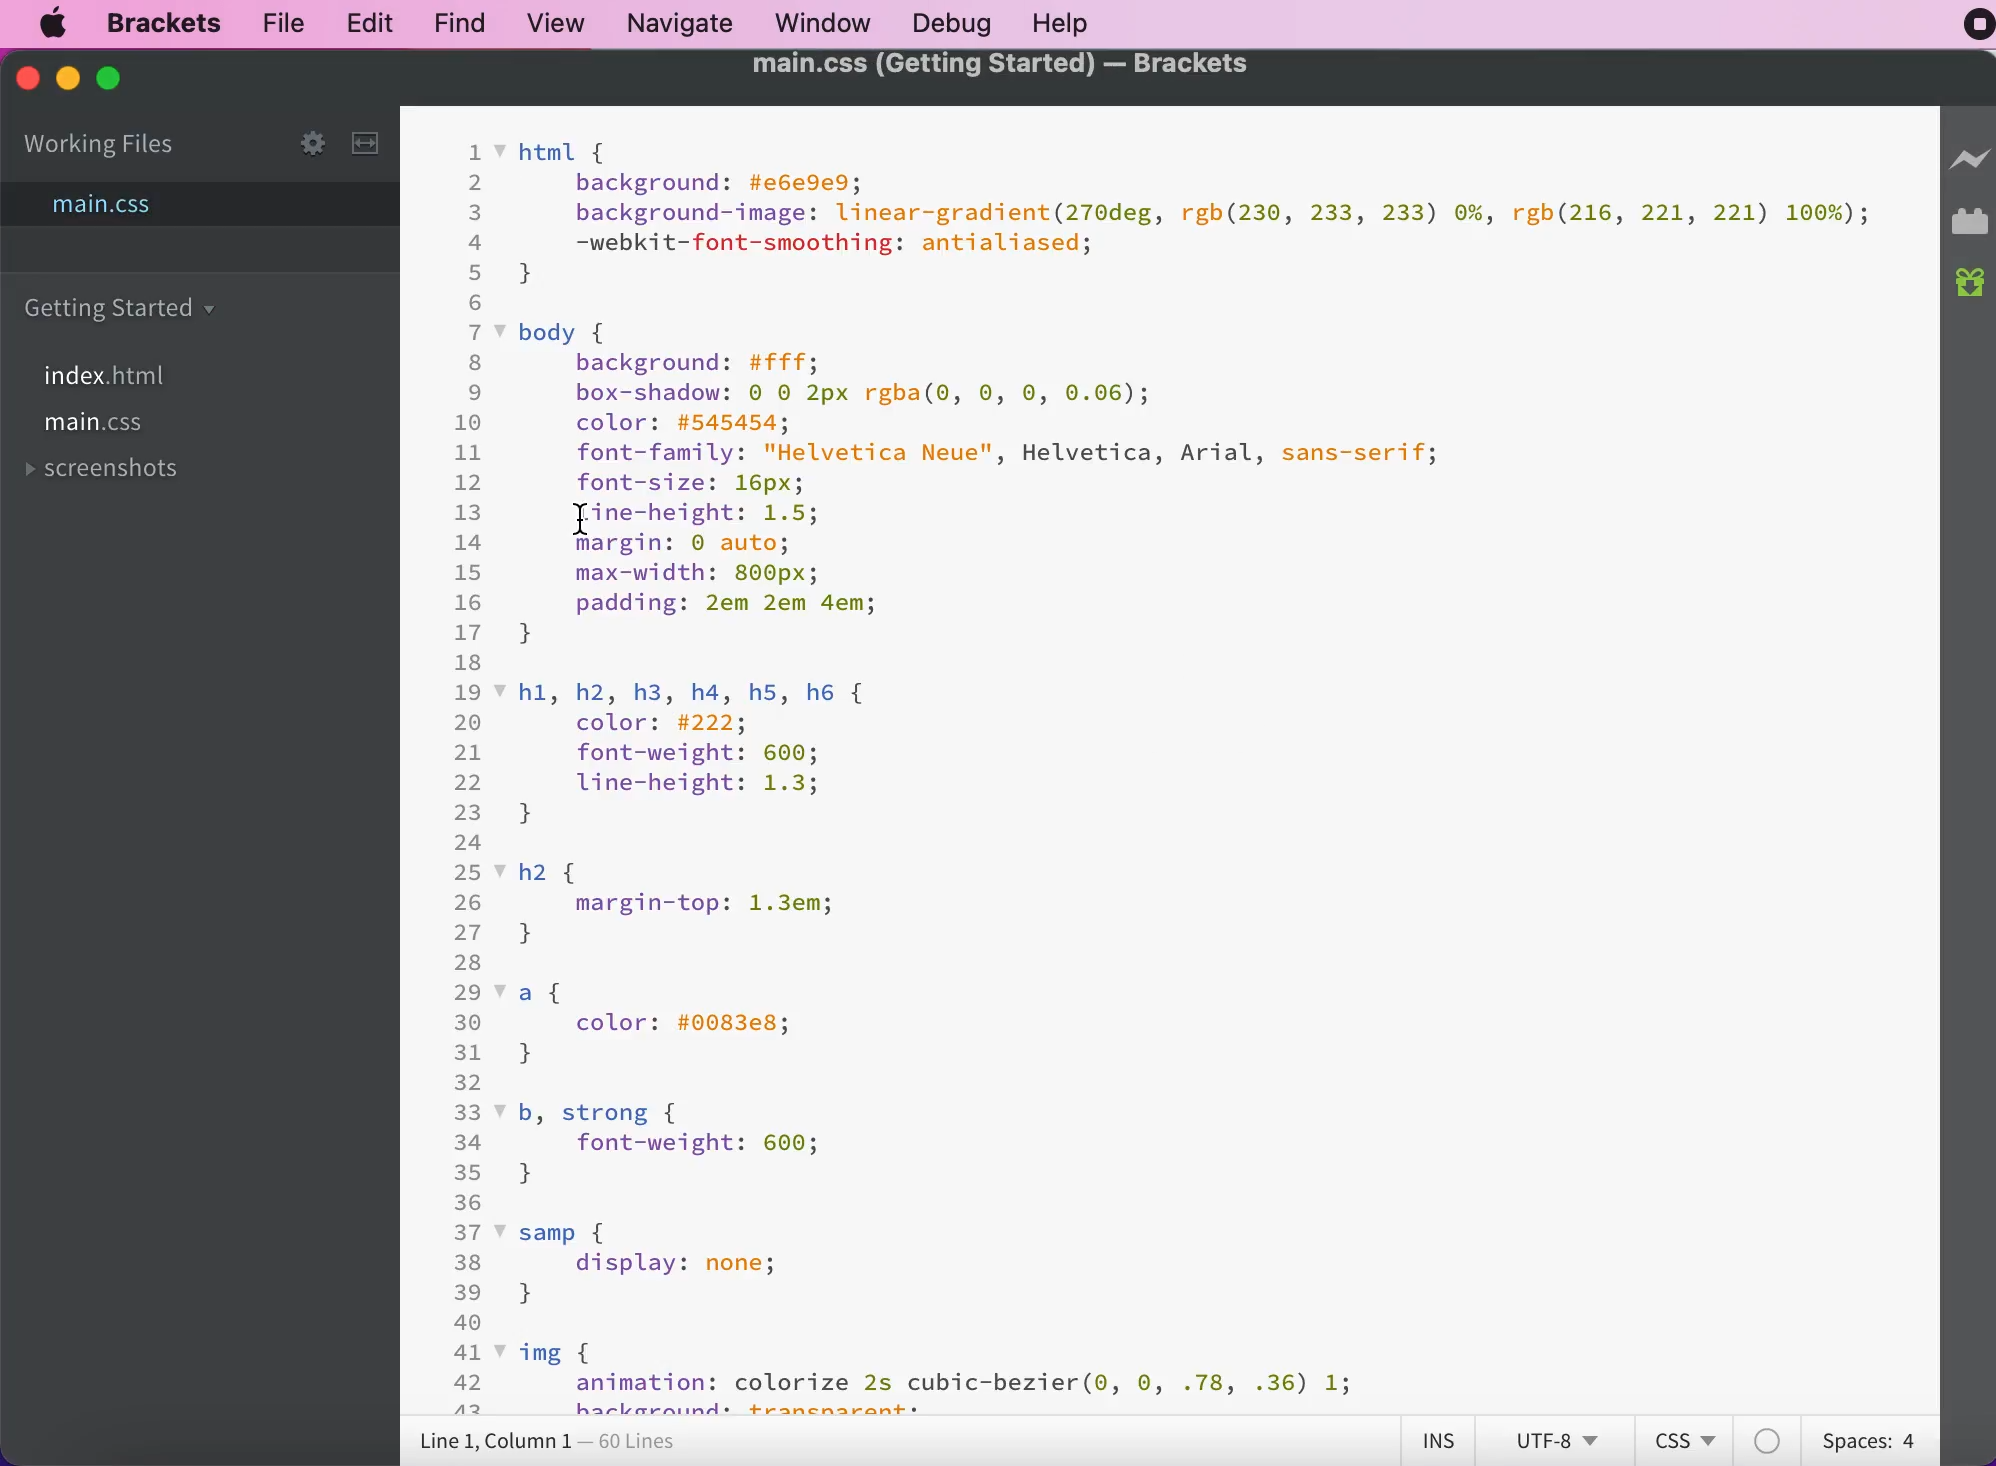 Image resolution: width=1996 pixels, height=1466 pixels. I want to click on 35, so click(468, 1174).